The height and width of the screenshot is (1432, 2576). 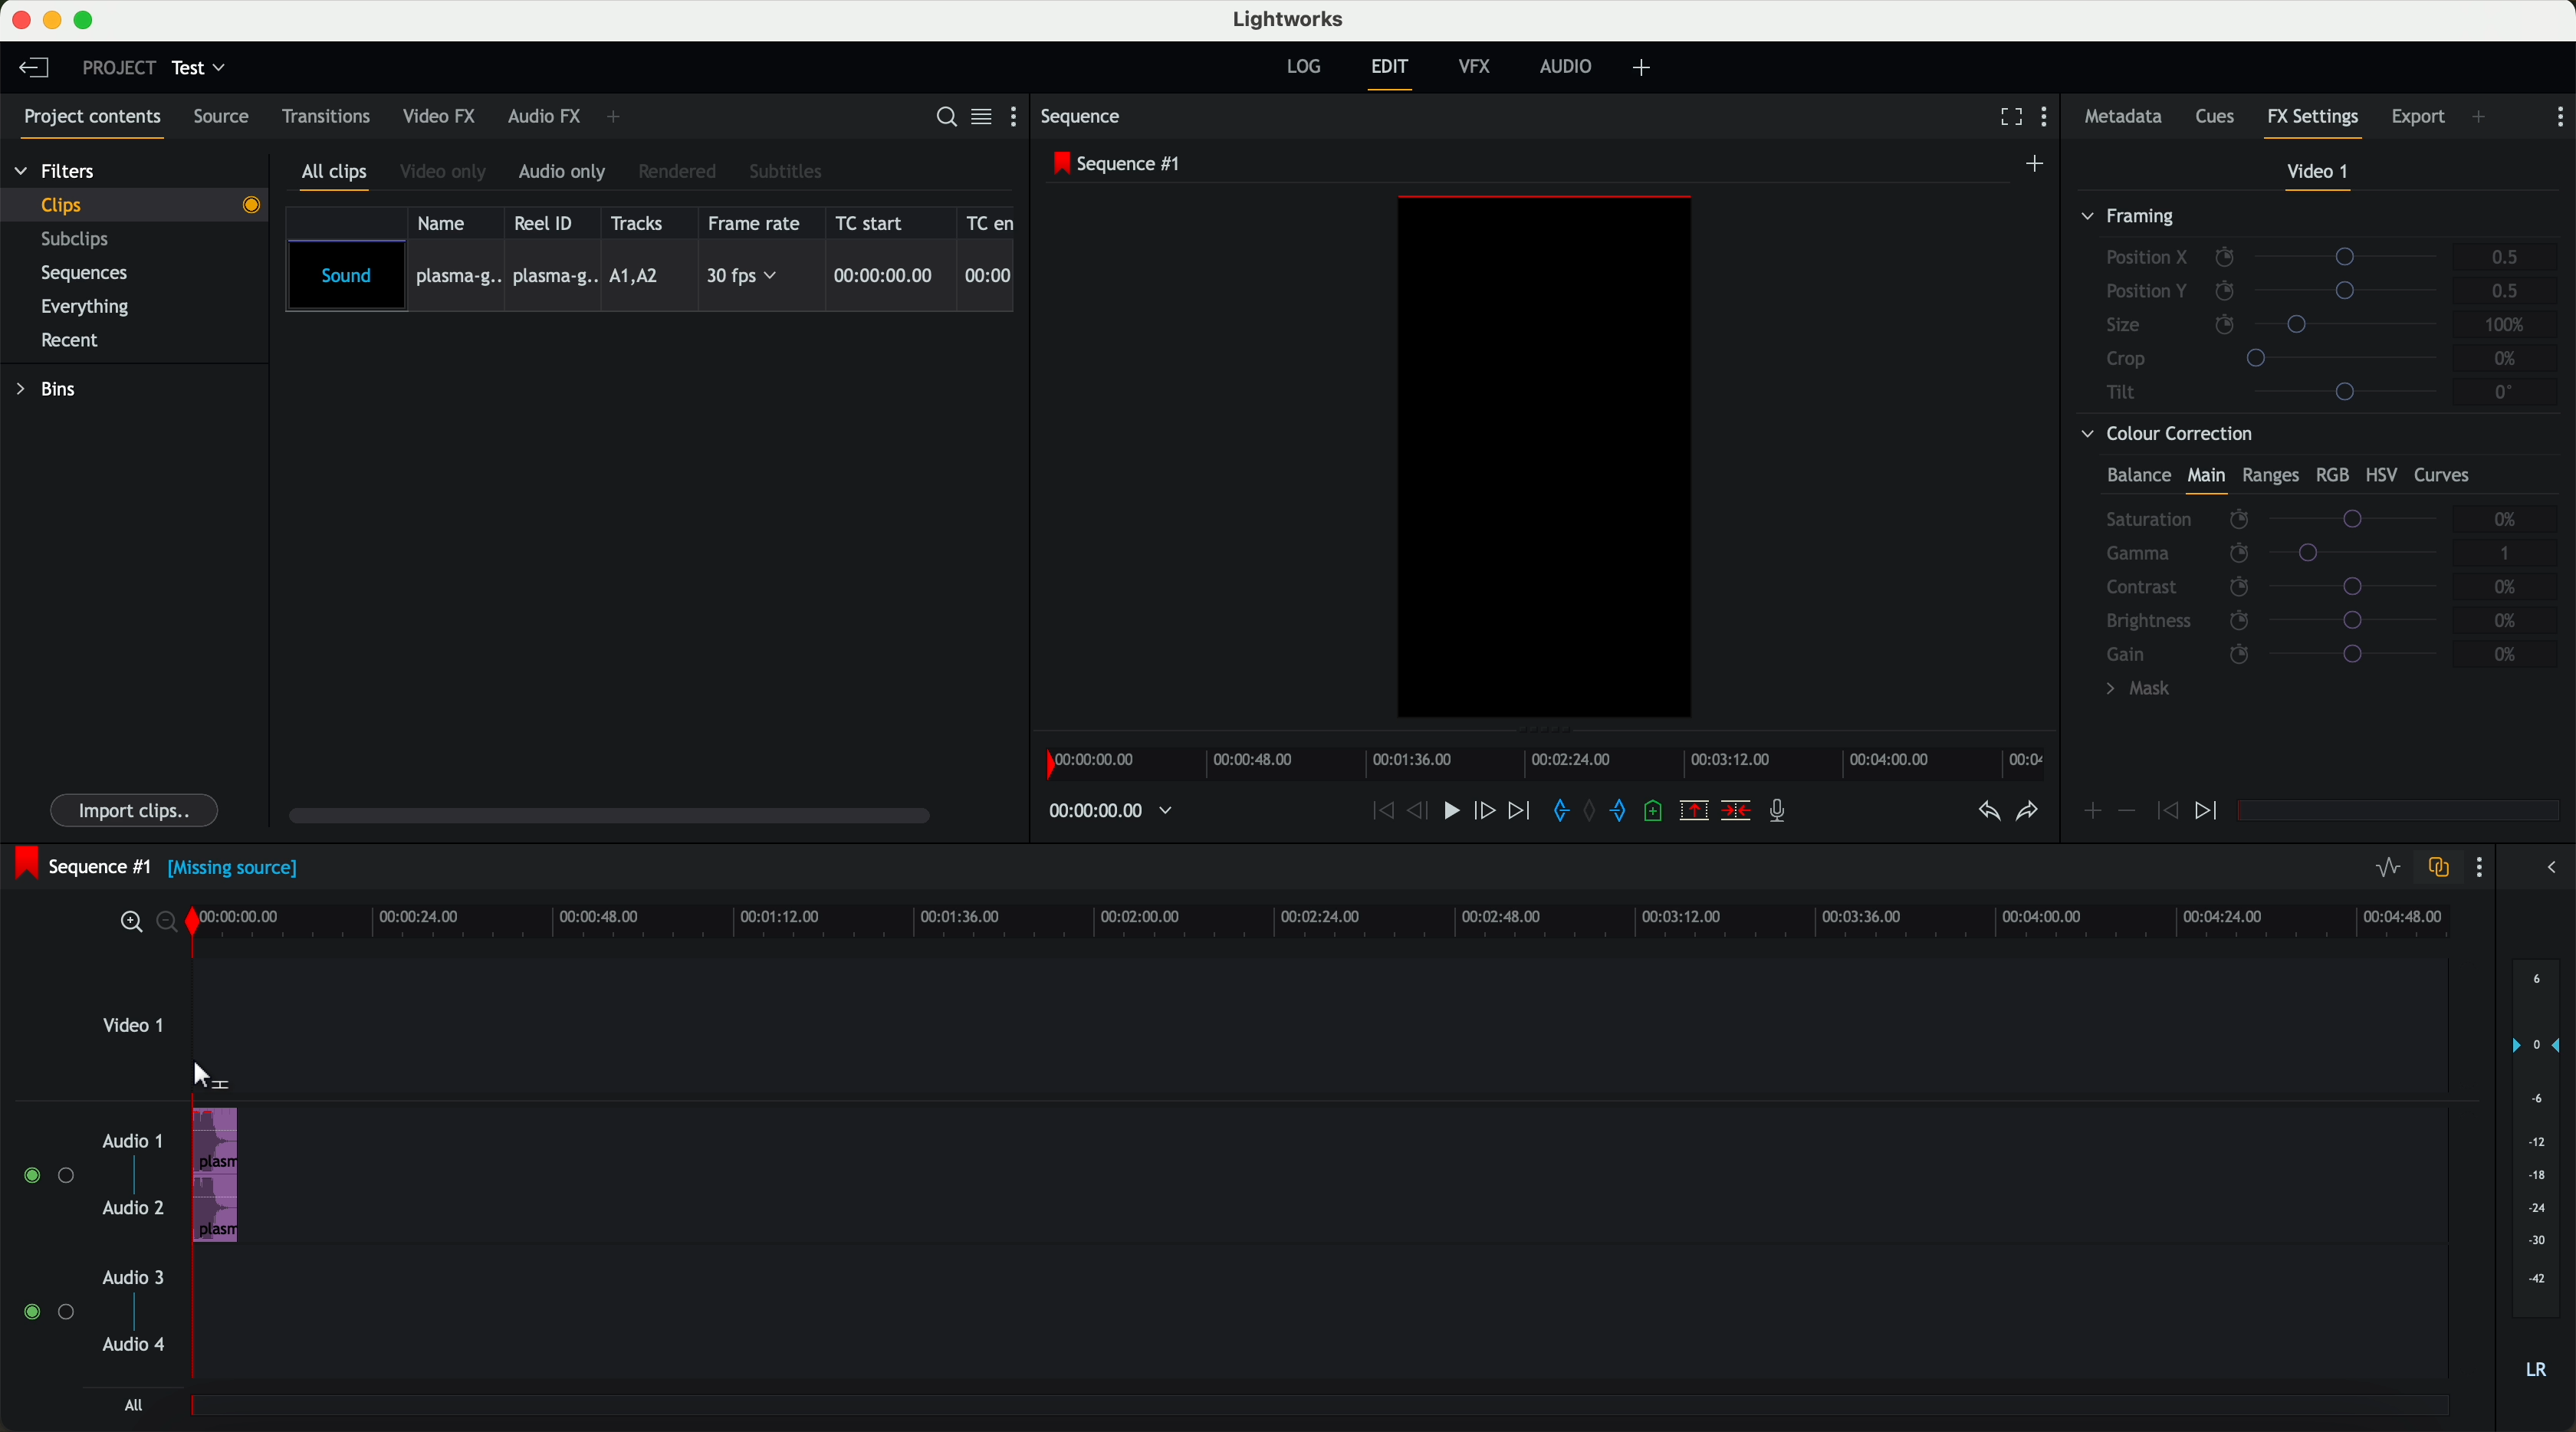 What do you see at coordinates (1378, 812) in the screenshot?
I see `move backward` at bounding box center [1378, 812].